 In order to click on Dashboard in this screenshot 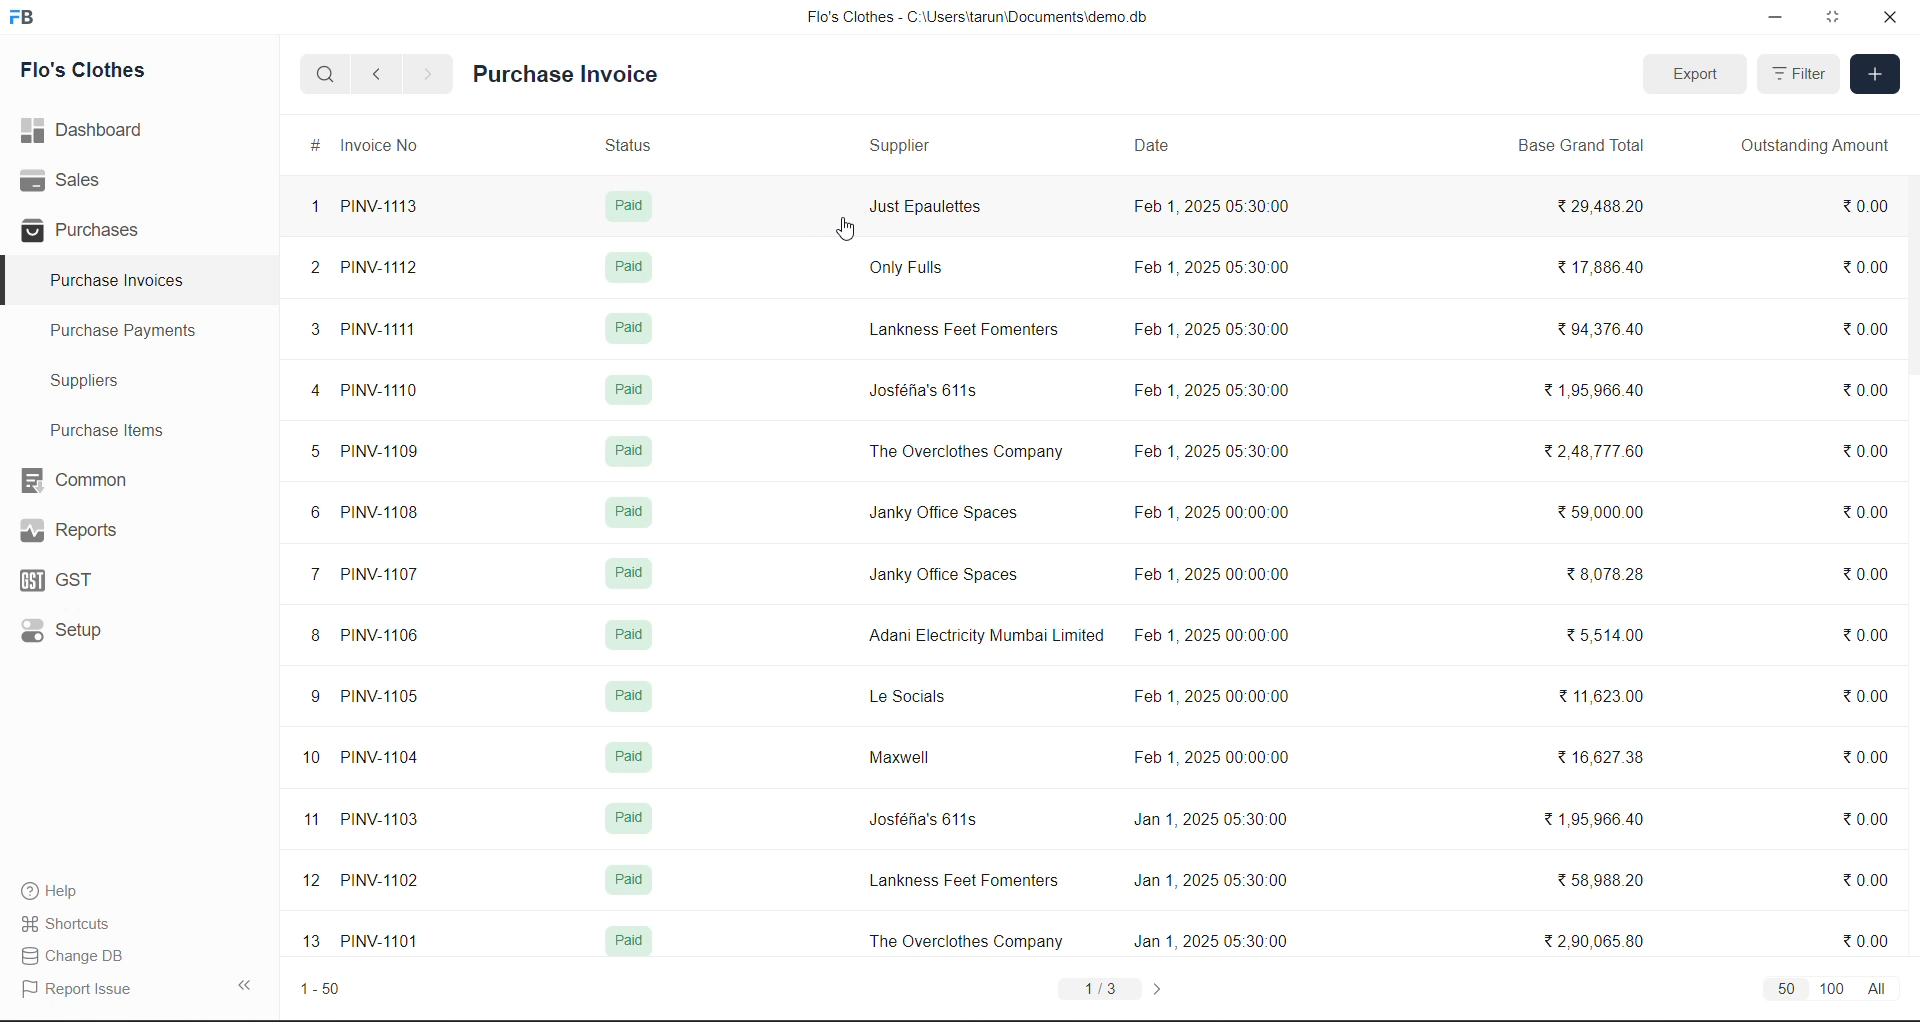, I will do `click(88, 129)`.